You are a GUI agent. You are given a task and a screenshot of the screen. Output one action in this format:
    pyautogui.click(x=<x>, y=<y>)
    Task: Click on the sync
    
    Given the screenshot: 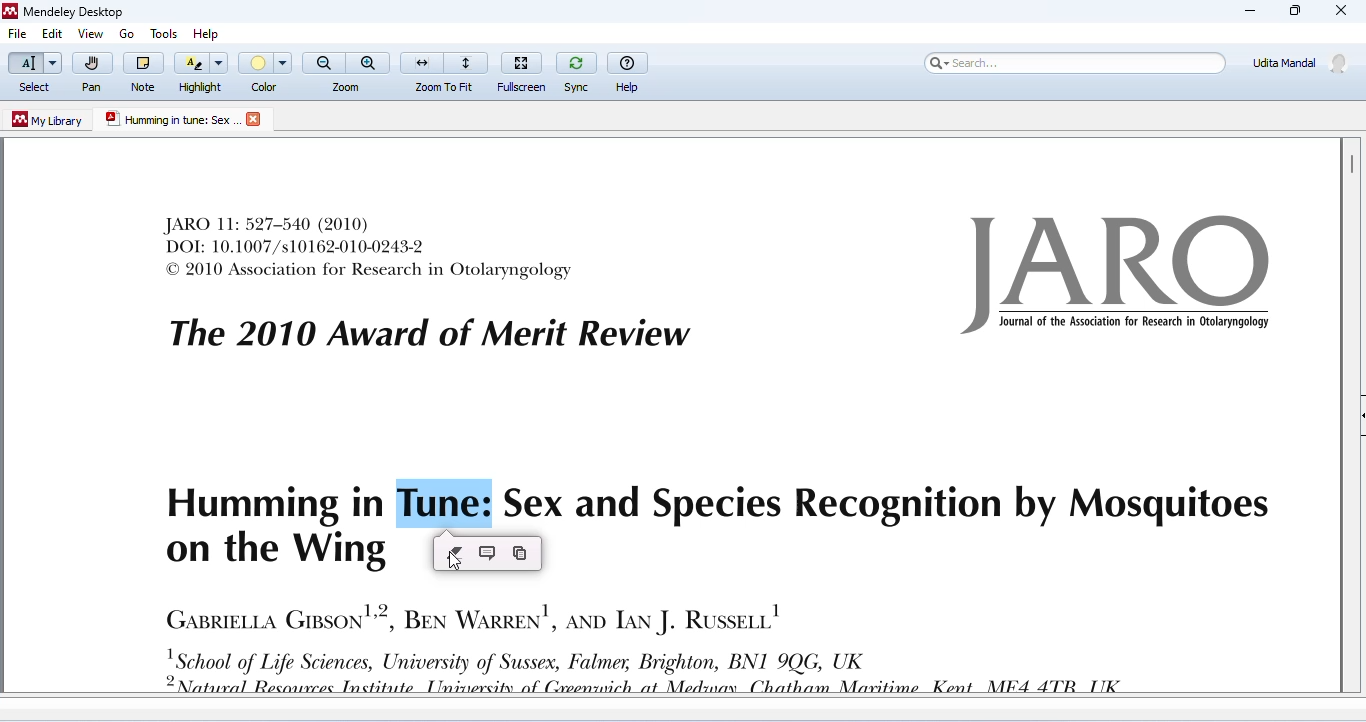 What is the action you would take?
    pyautogui.click(x=576, y=70)
    